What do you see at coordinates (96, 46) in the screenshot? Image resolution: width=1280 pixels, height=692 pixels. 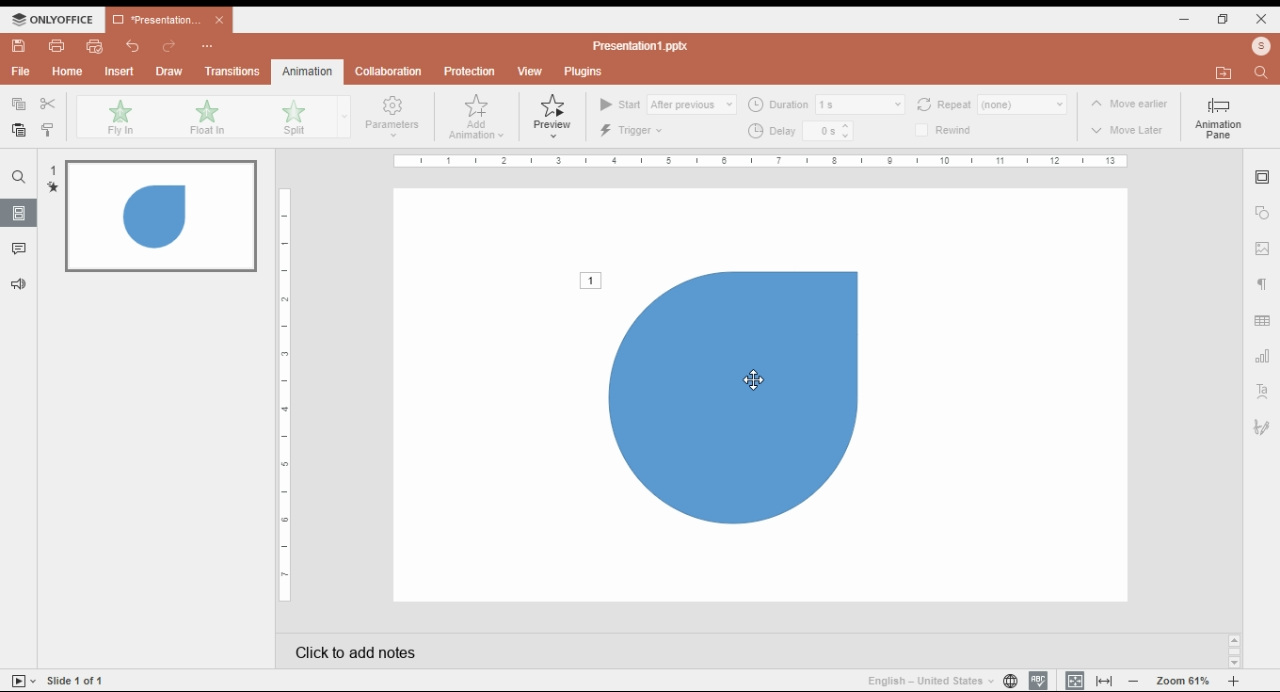 I see `quick print` at bounding box center [96, 46].